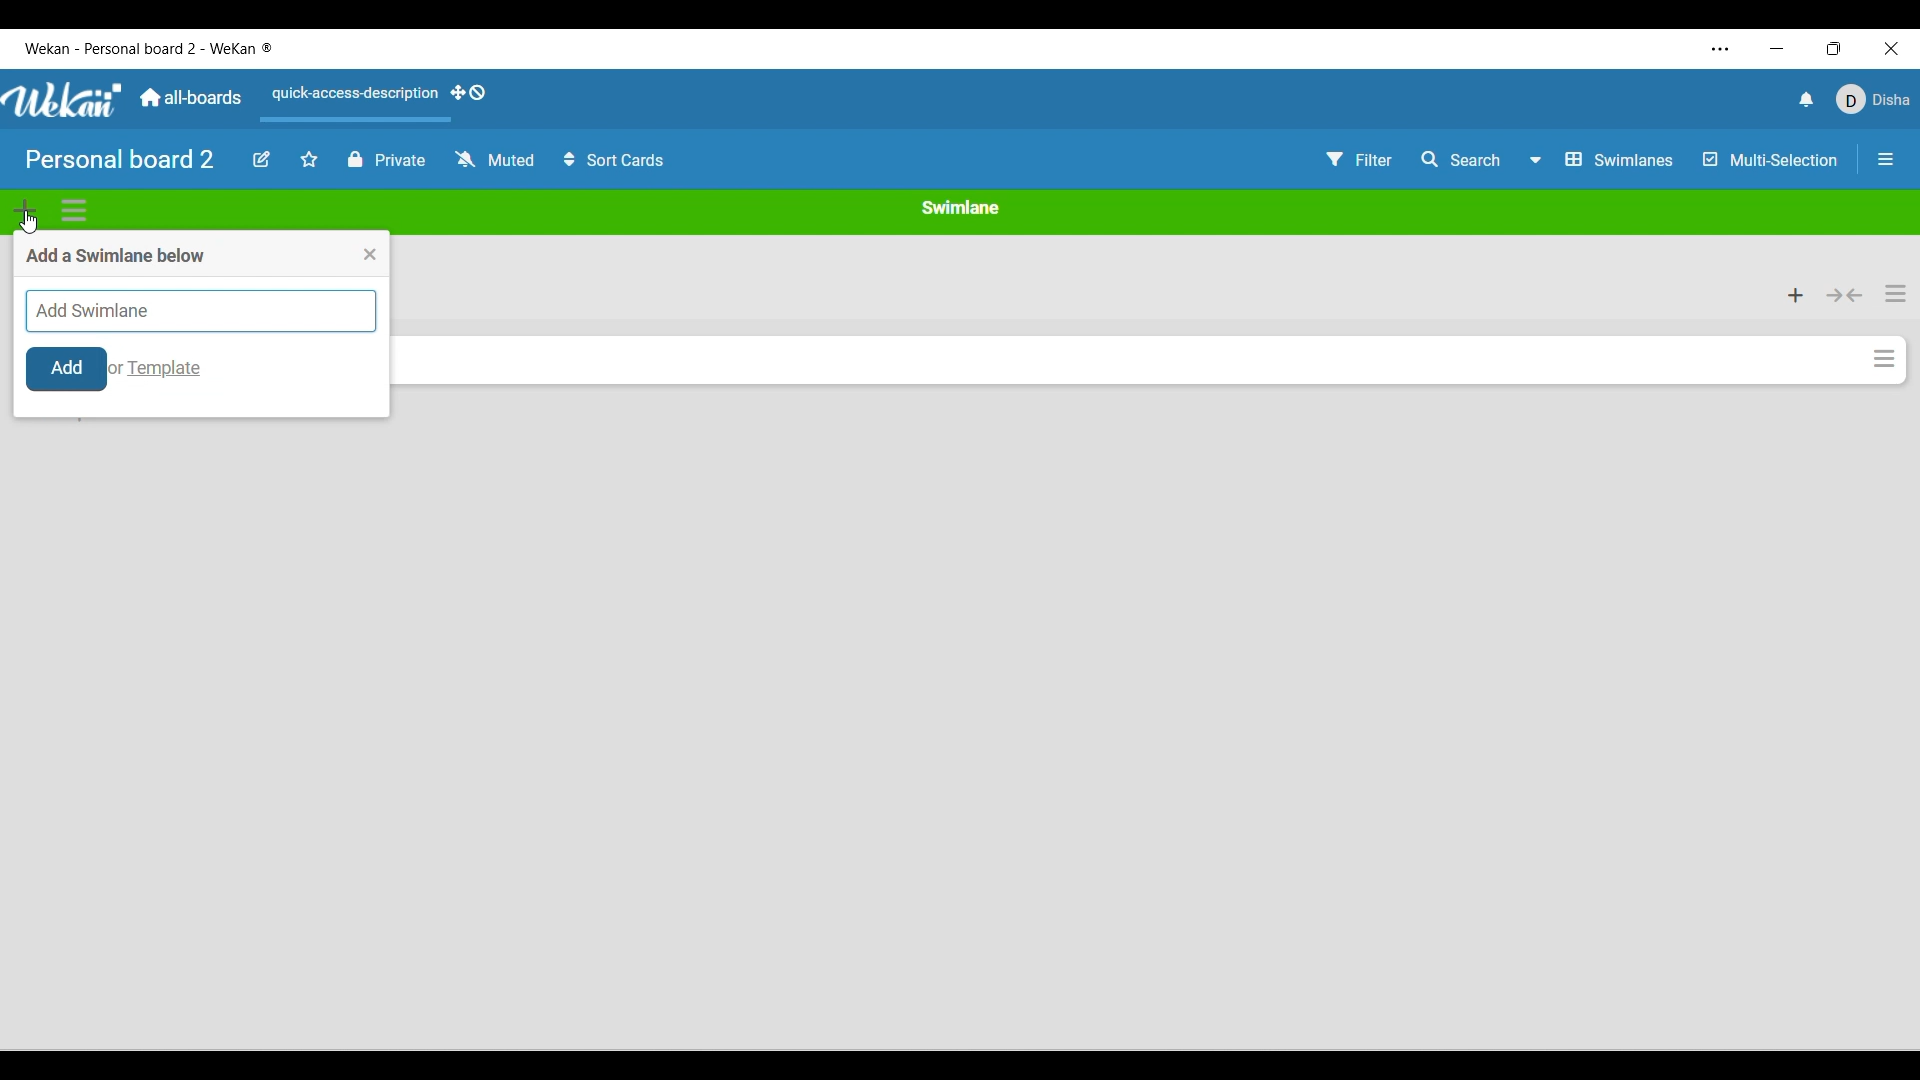 This screenshot has height=1080, width=1920. Describe the element at coordinates (1772, 160) in the screenshot. I see `Toggle for multi-selection` at that location.